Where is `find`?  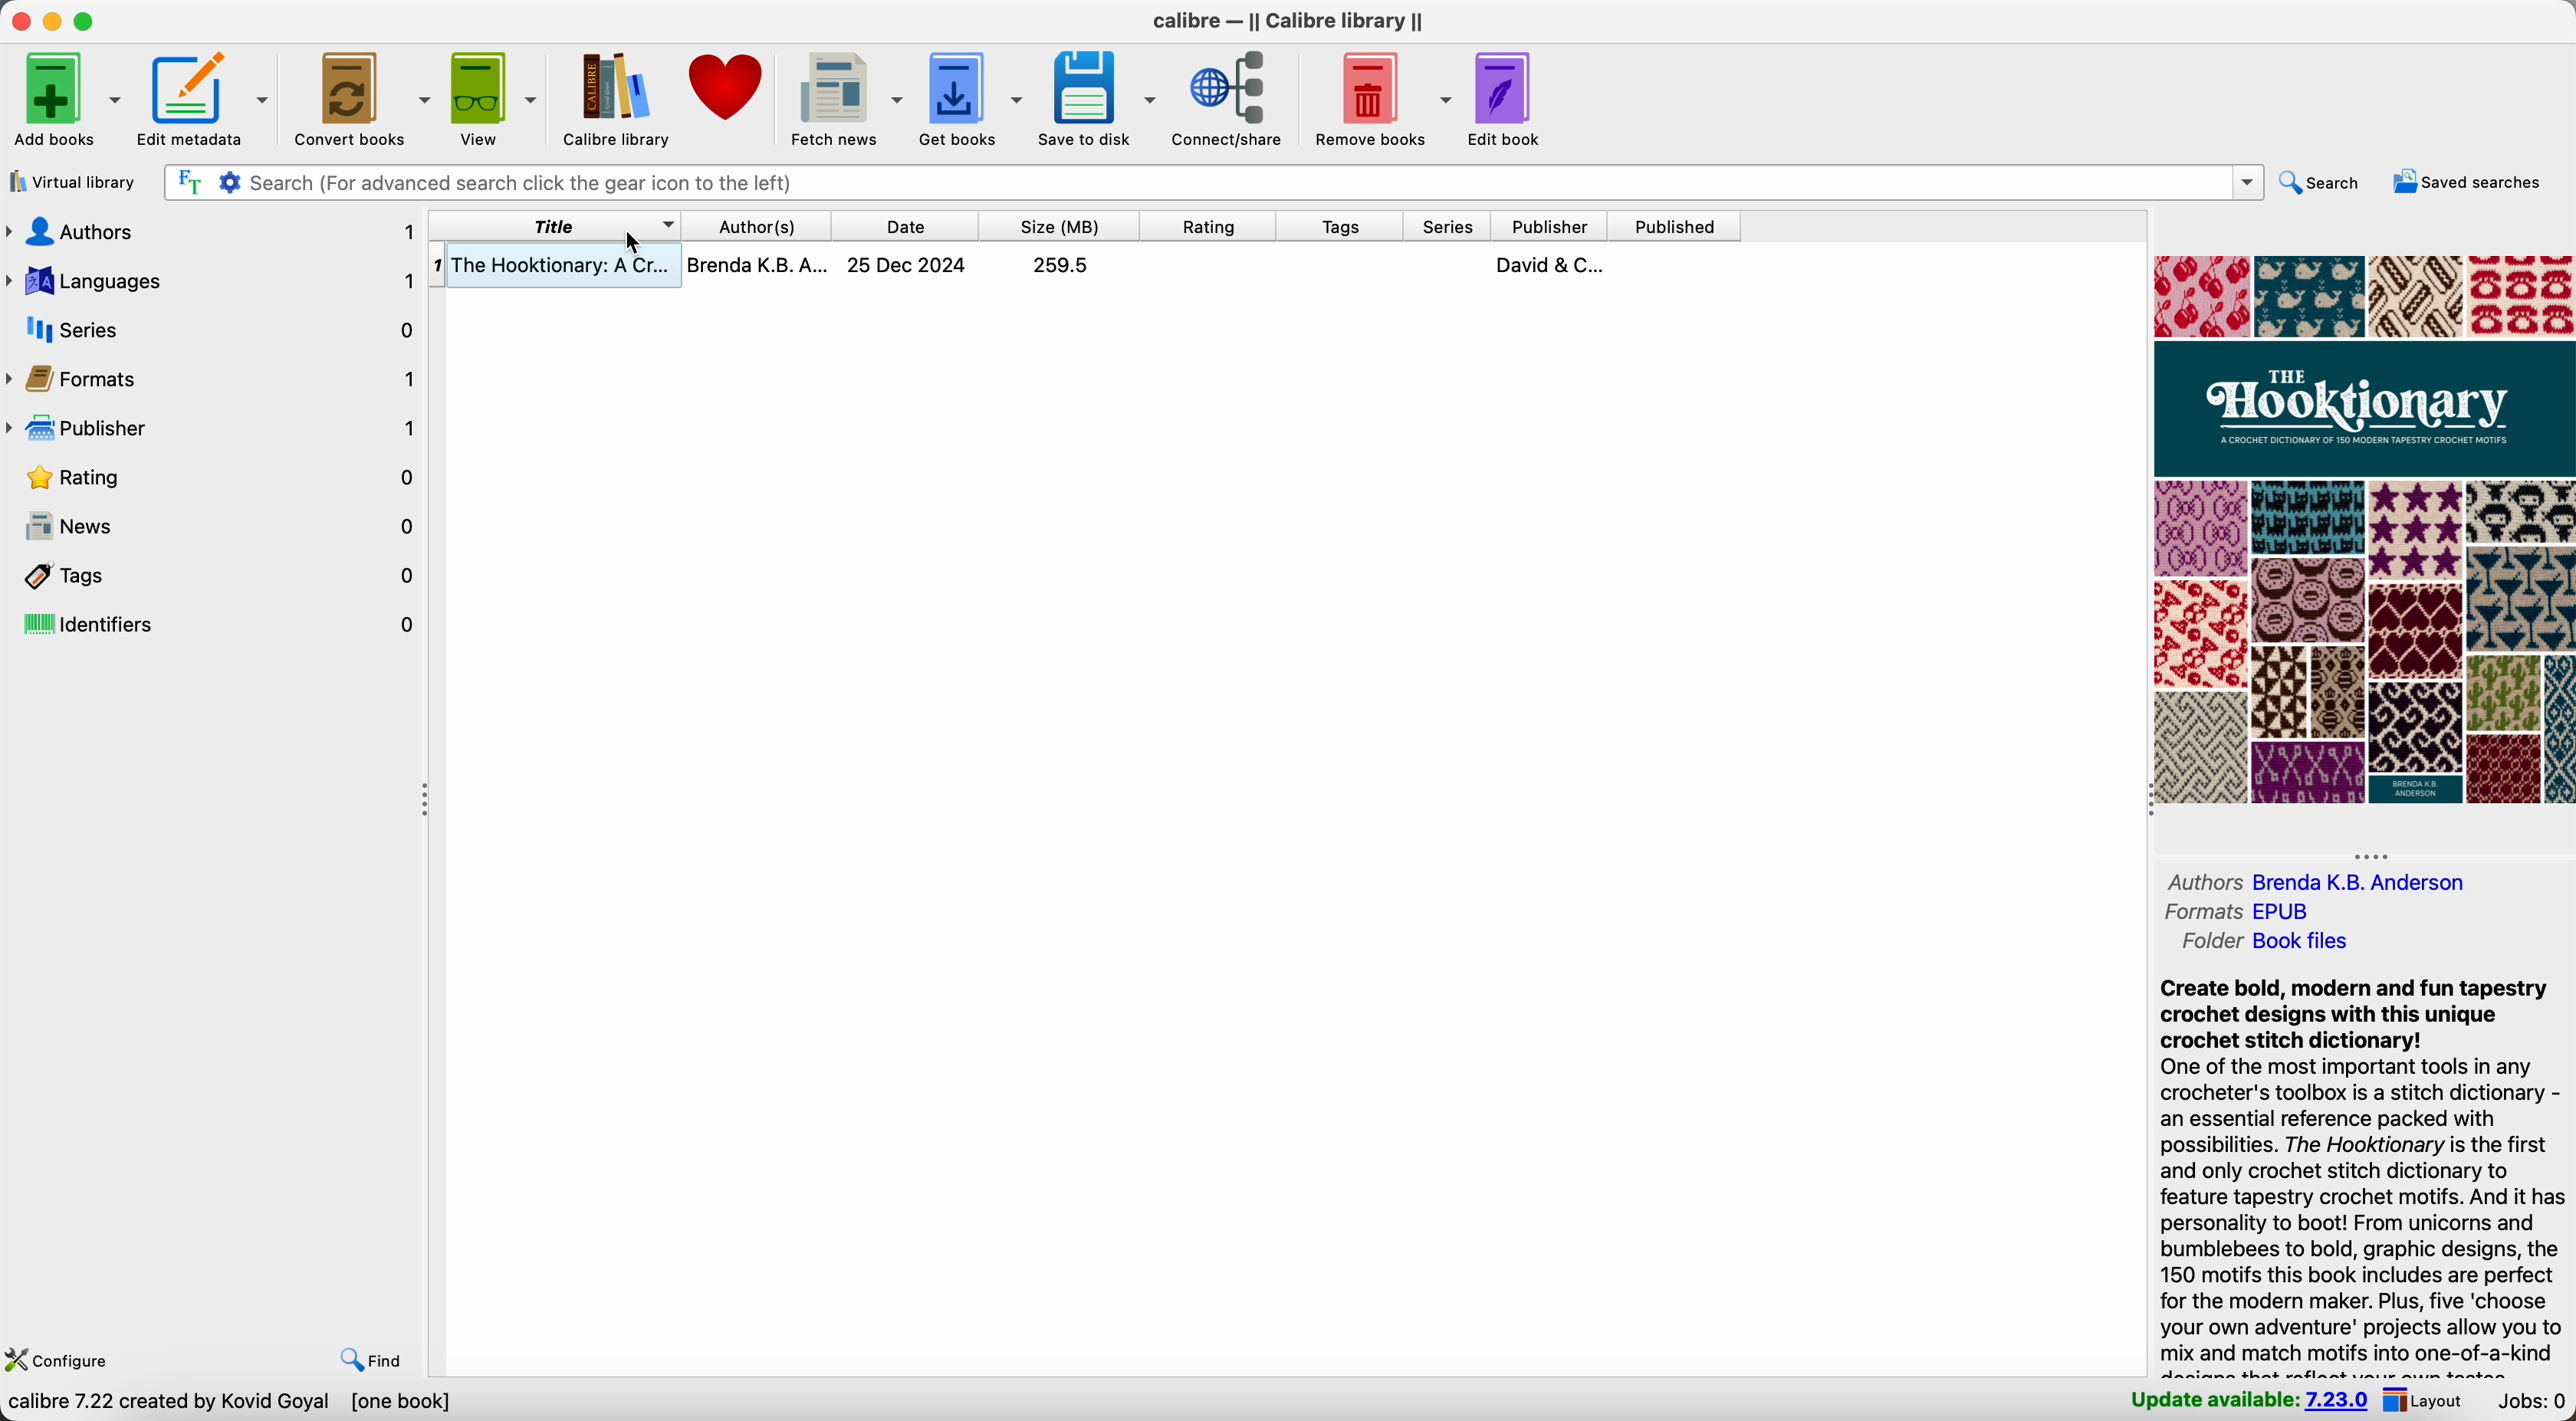 find is located at coordinates (370, 1363).